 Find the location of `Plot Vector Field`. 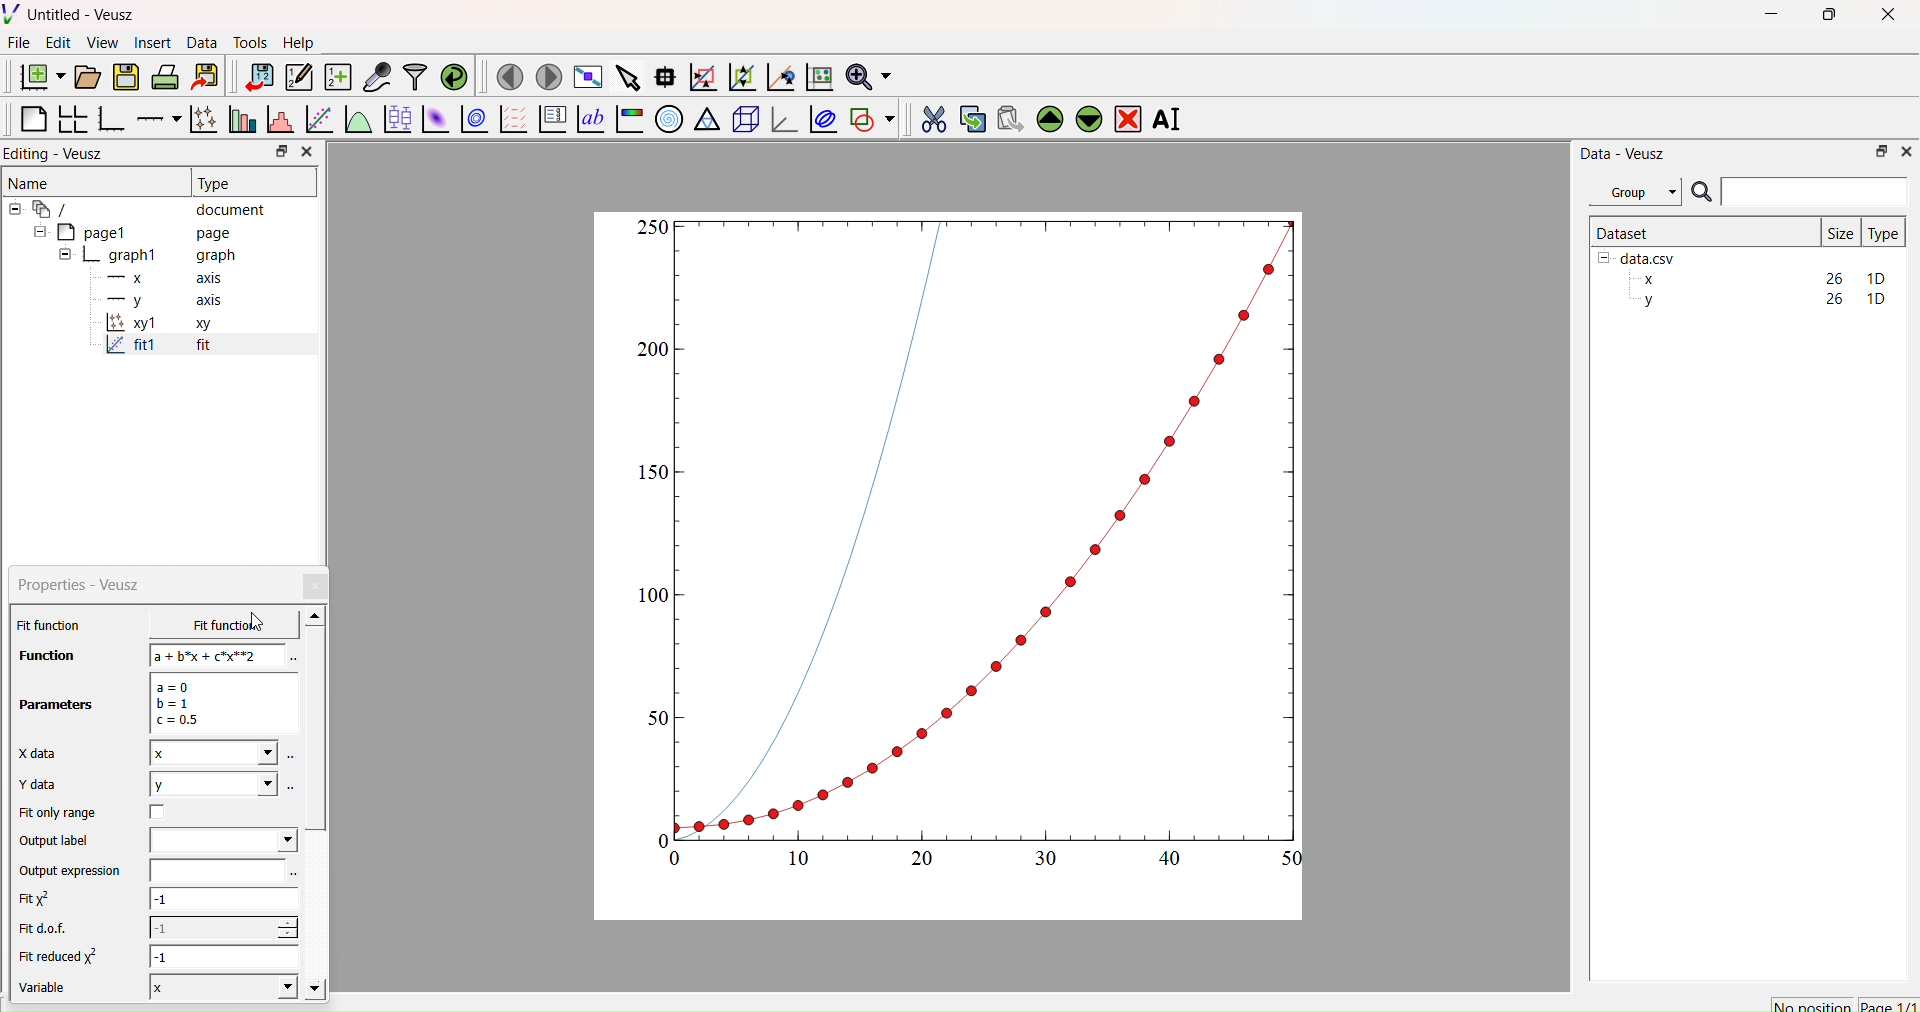

Plot Vector Field is located at coordinates (513, 121).